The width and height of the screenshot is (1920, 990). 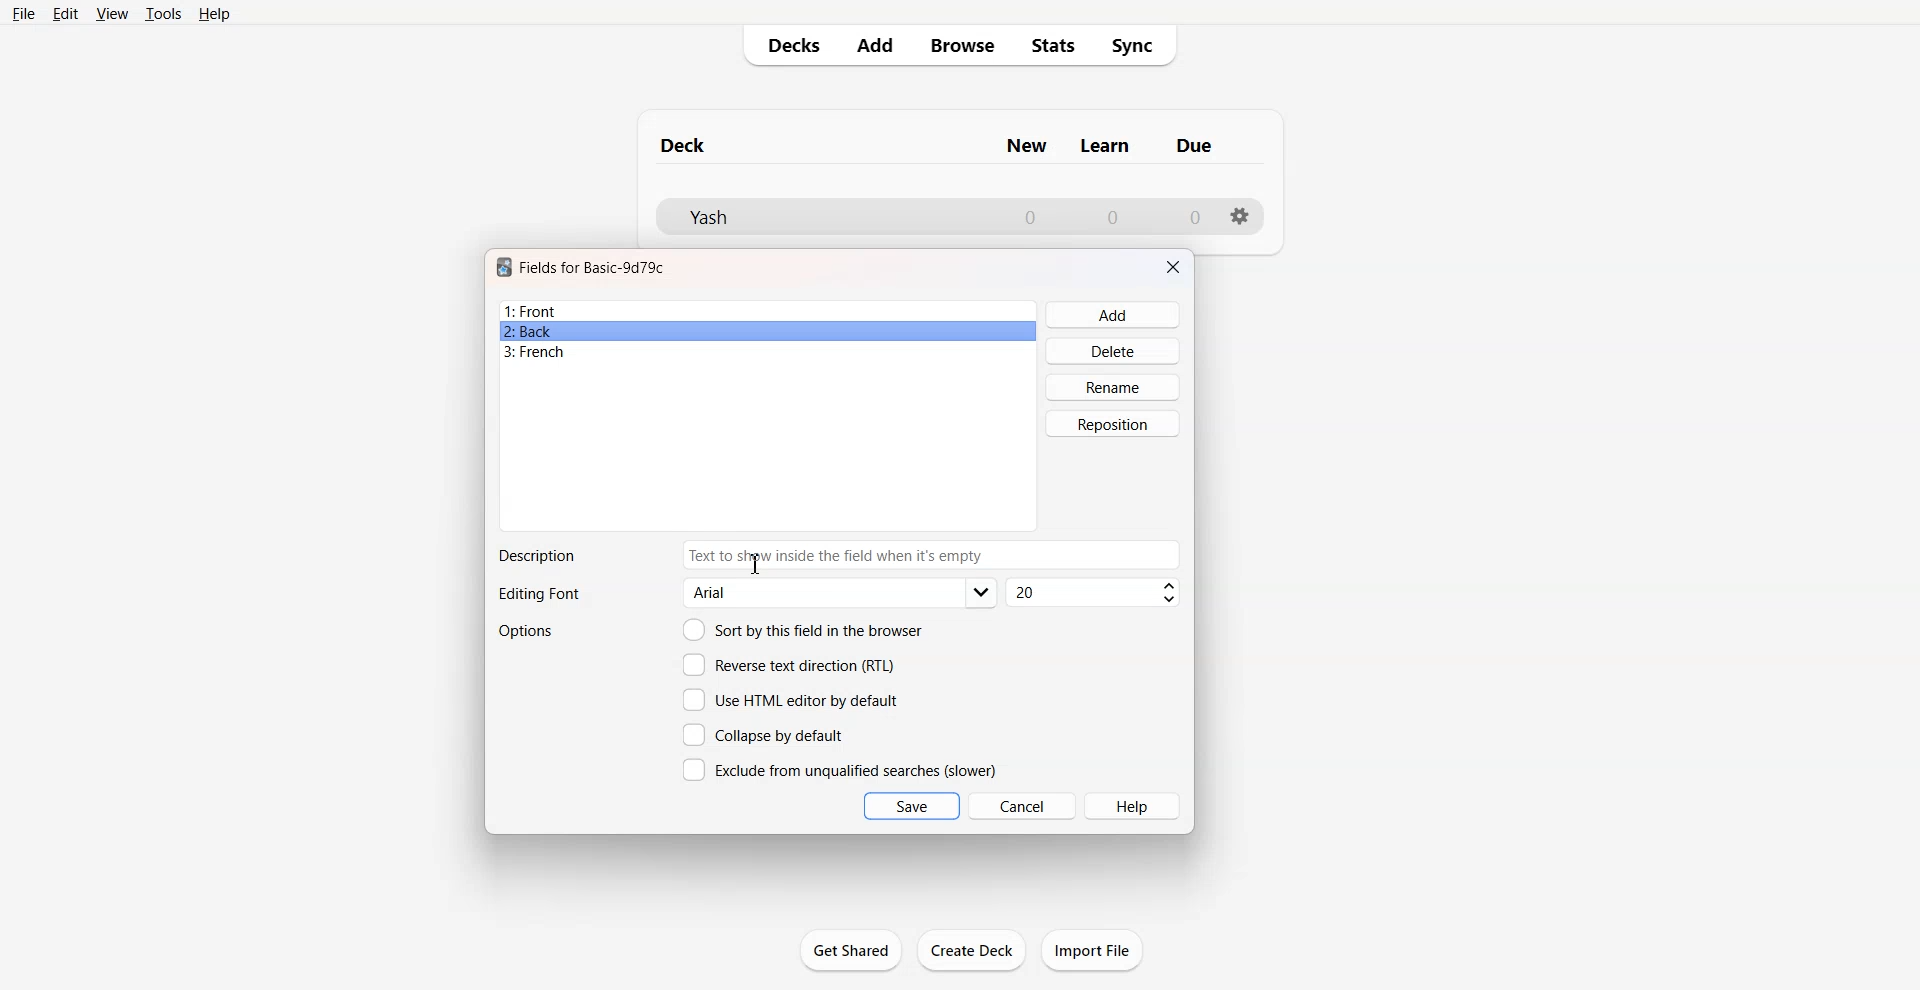 What do you see at coordinates (820, 217) in the screenshot?
I see `Deck File` at bounding box center [820, 217].